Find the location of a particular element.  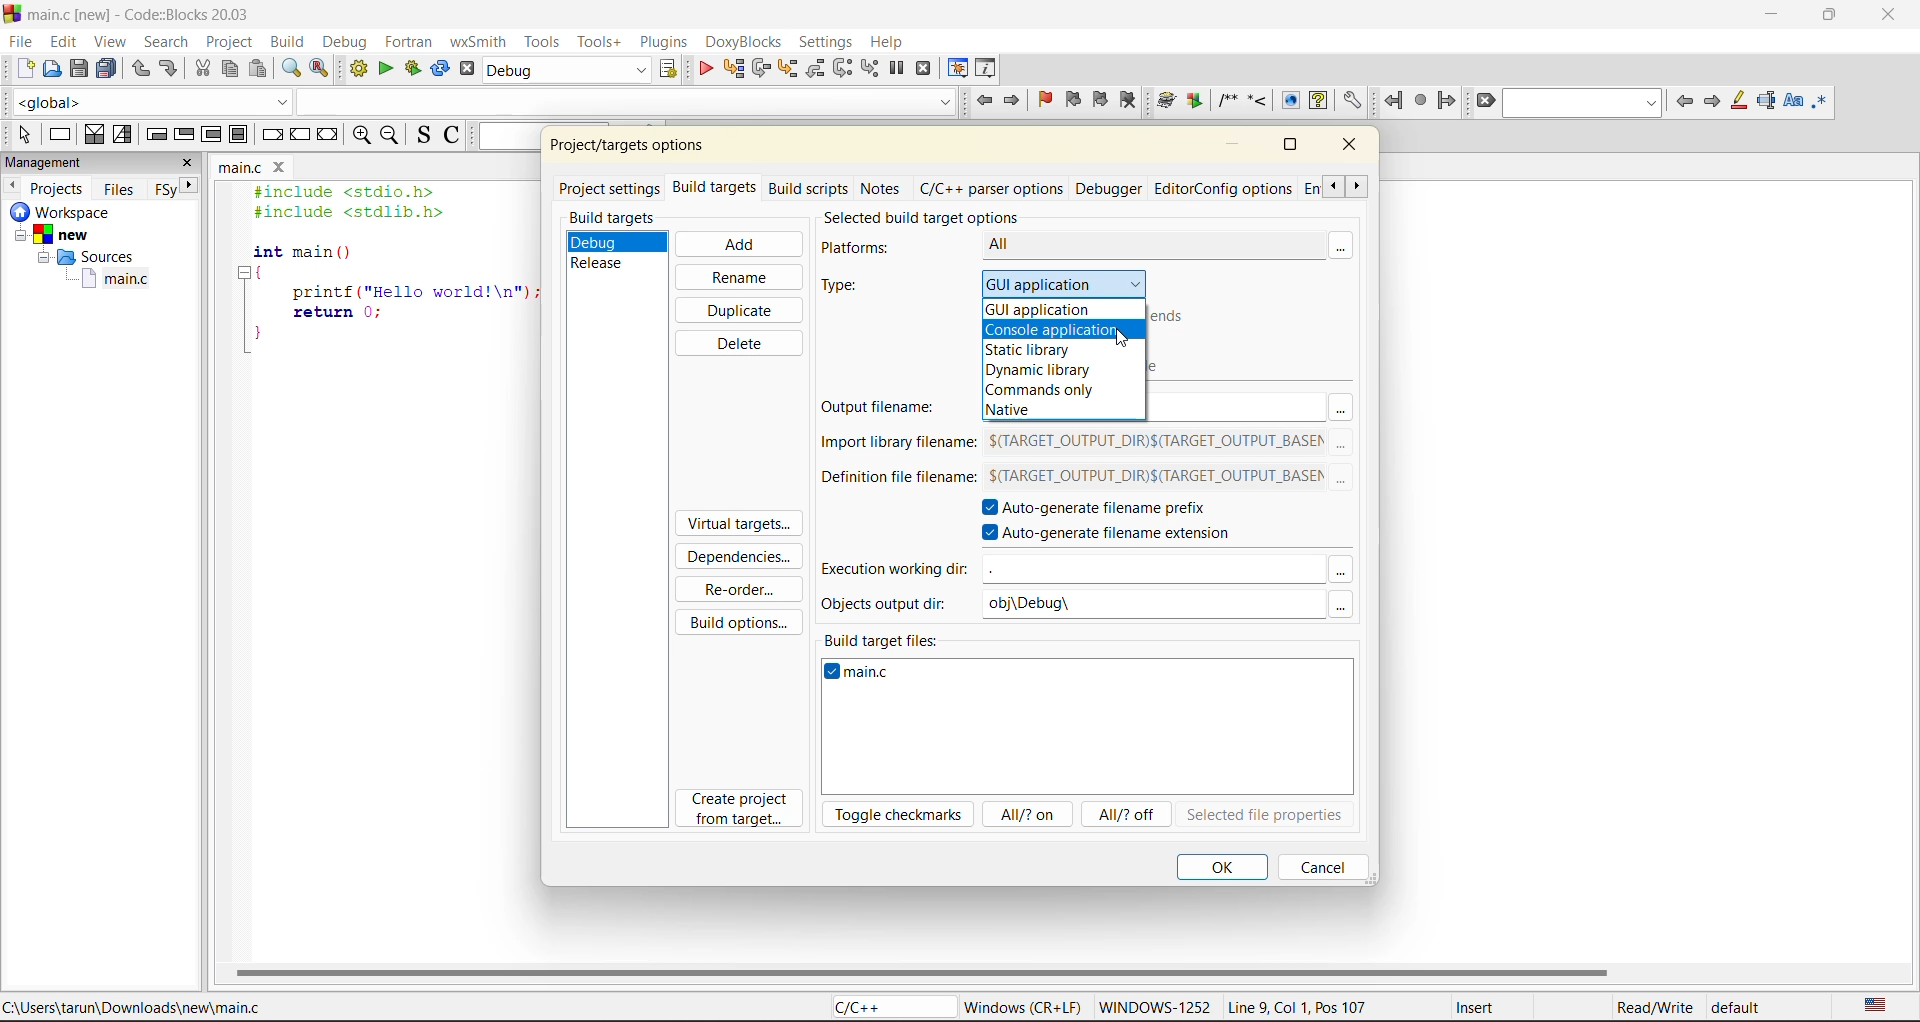

import library filename is located at coordinates (893, 447).